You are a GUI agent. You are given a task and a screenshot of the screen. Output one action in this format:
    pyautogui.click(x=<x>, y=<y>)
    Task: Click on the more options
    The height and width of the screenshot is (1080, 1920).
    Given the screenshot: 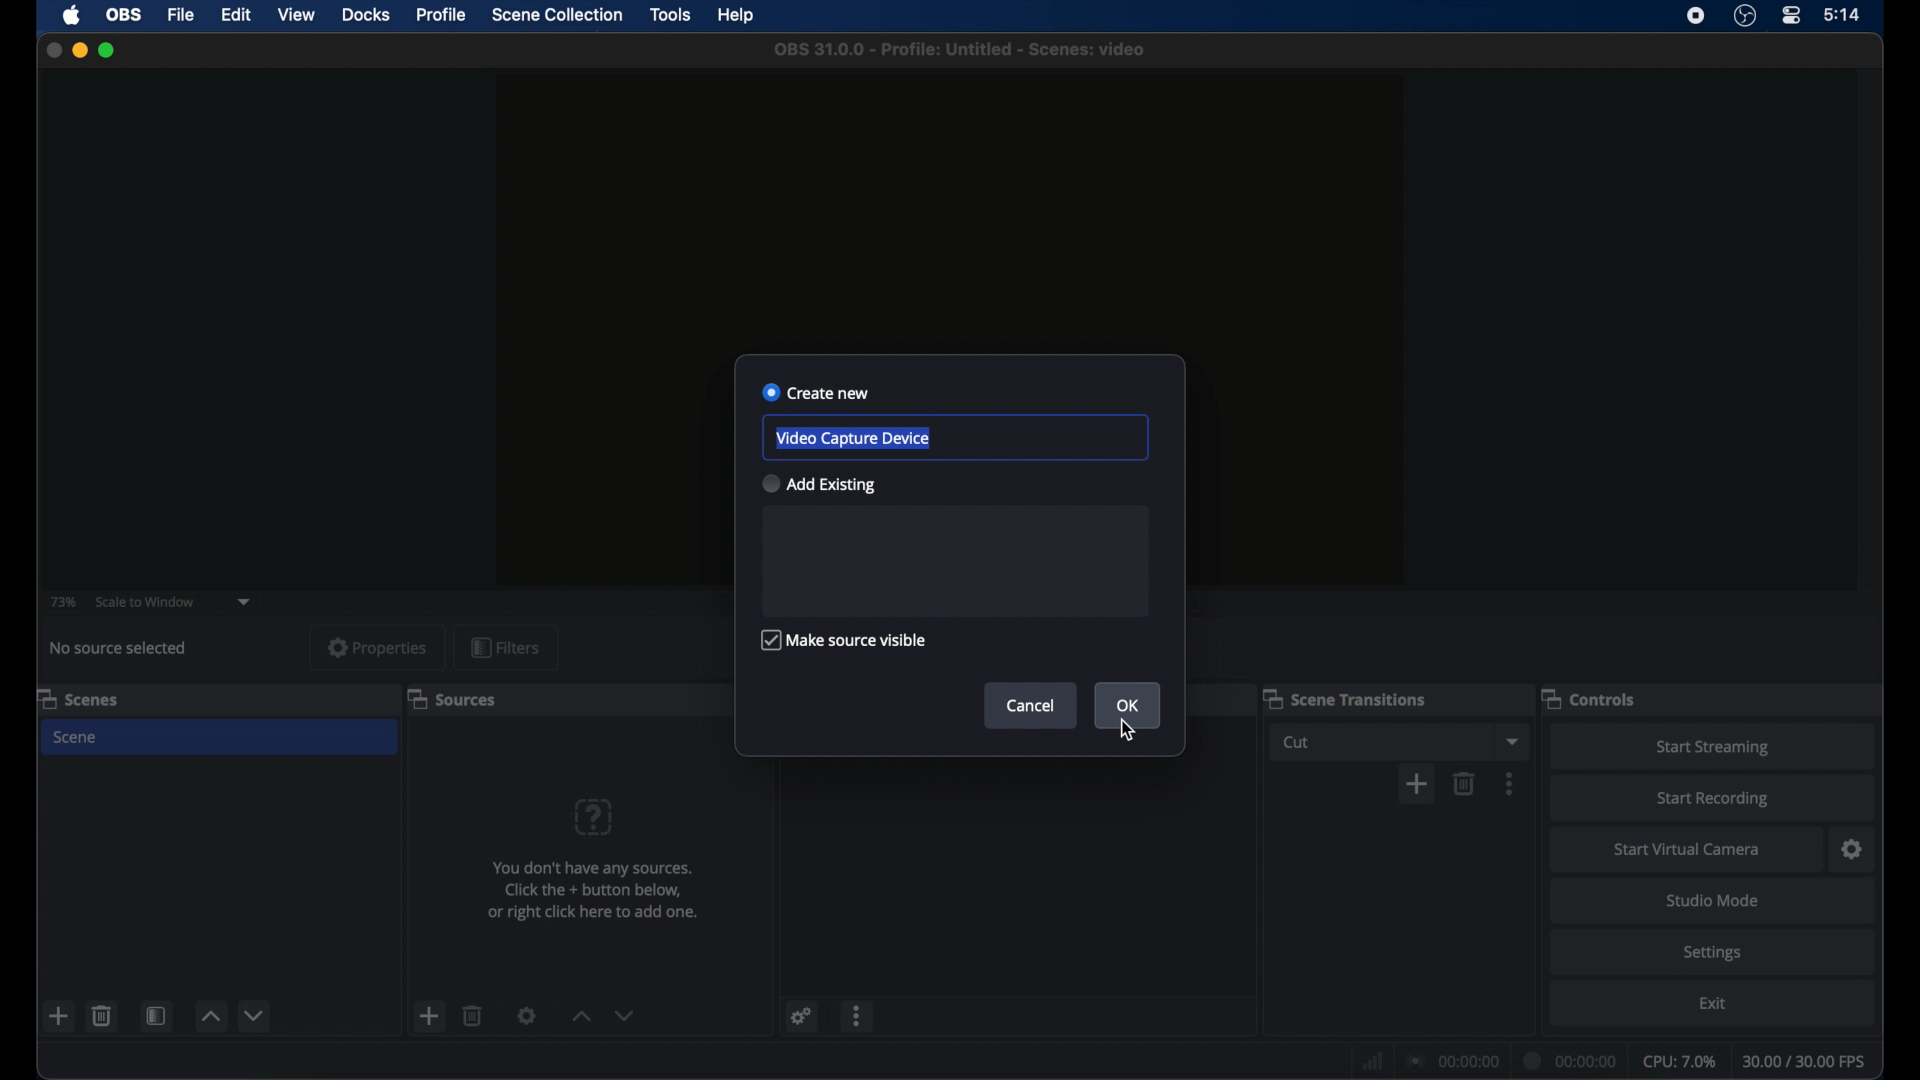 What is the action you would take?
    pyautogui.click(x=859, y=1016)
    